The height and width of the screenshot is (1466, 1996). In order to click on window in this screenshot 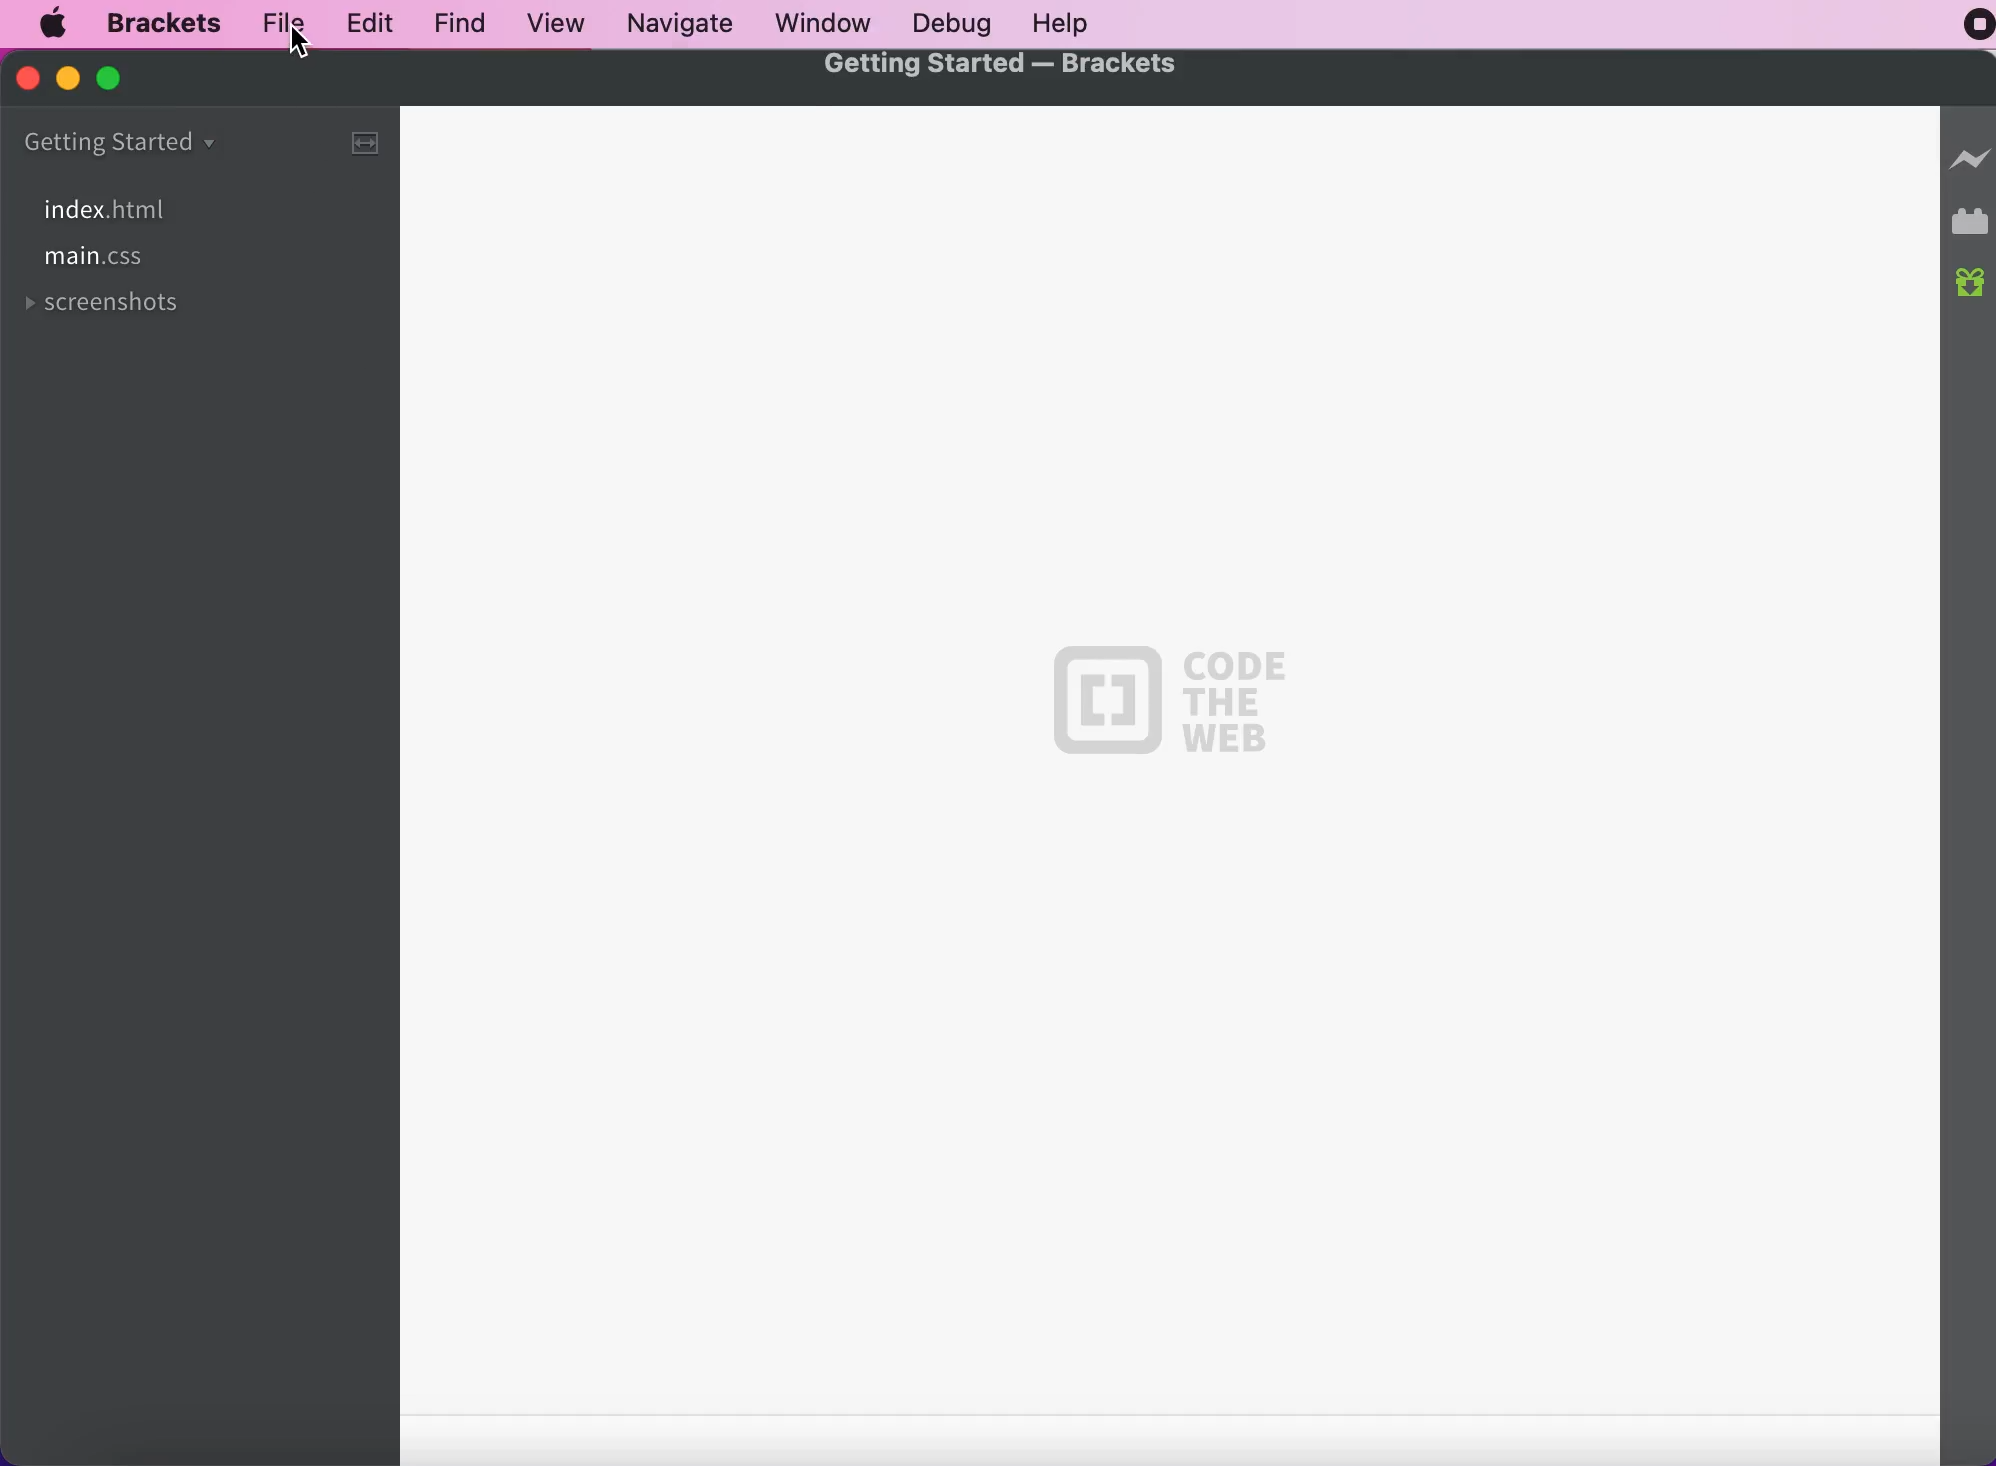, I will do `click(826, 24)`.